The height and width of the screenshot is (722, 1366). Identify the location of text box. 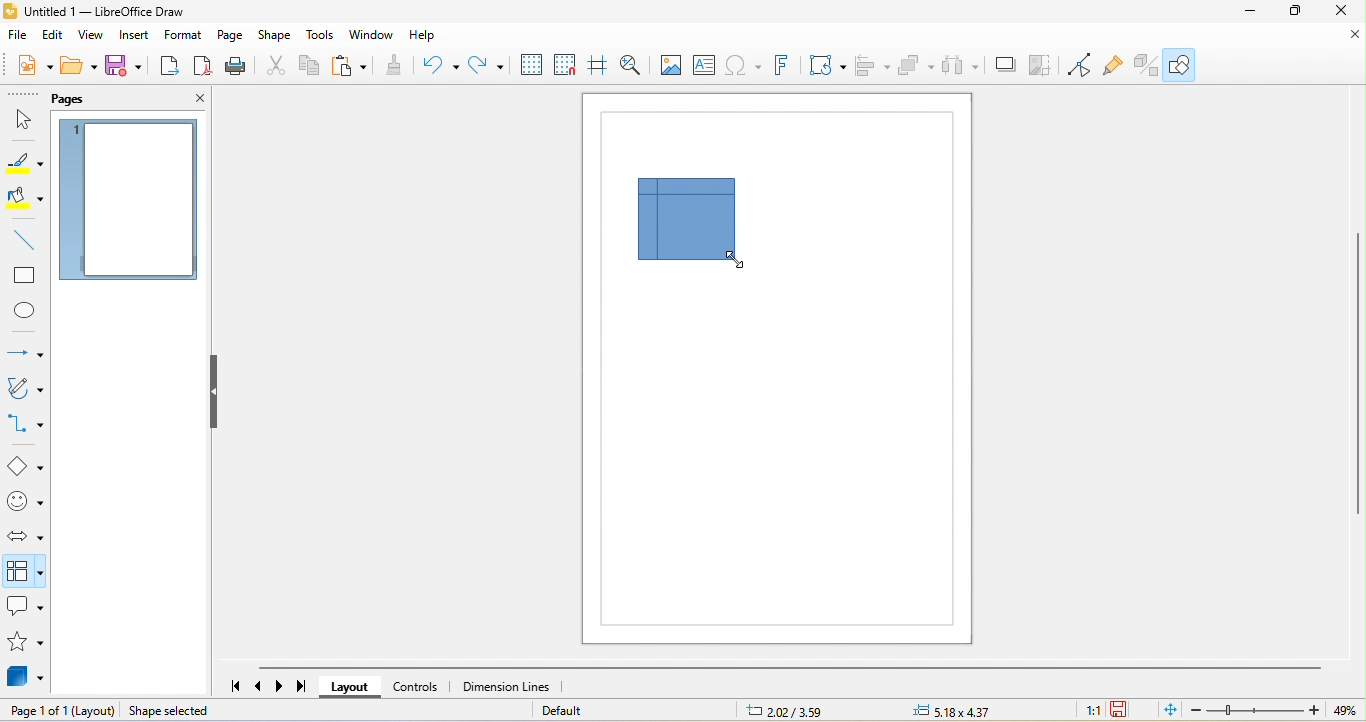
(704, 65).